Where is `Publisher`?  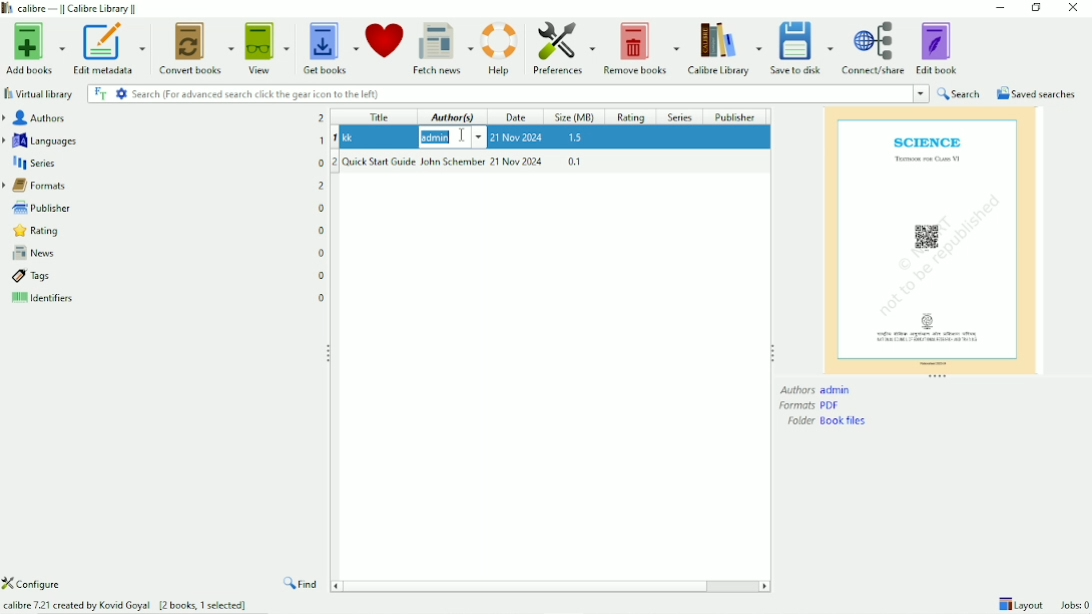
Publisher is located at coordinates (734, 116).